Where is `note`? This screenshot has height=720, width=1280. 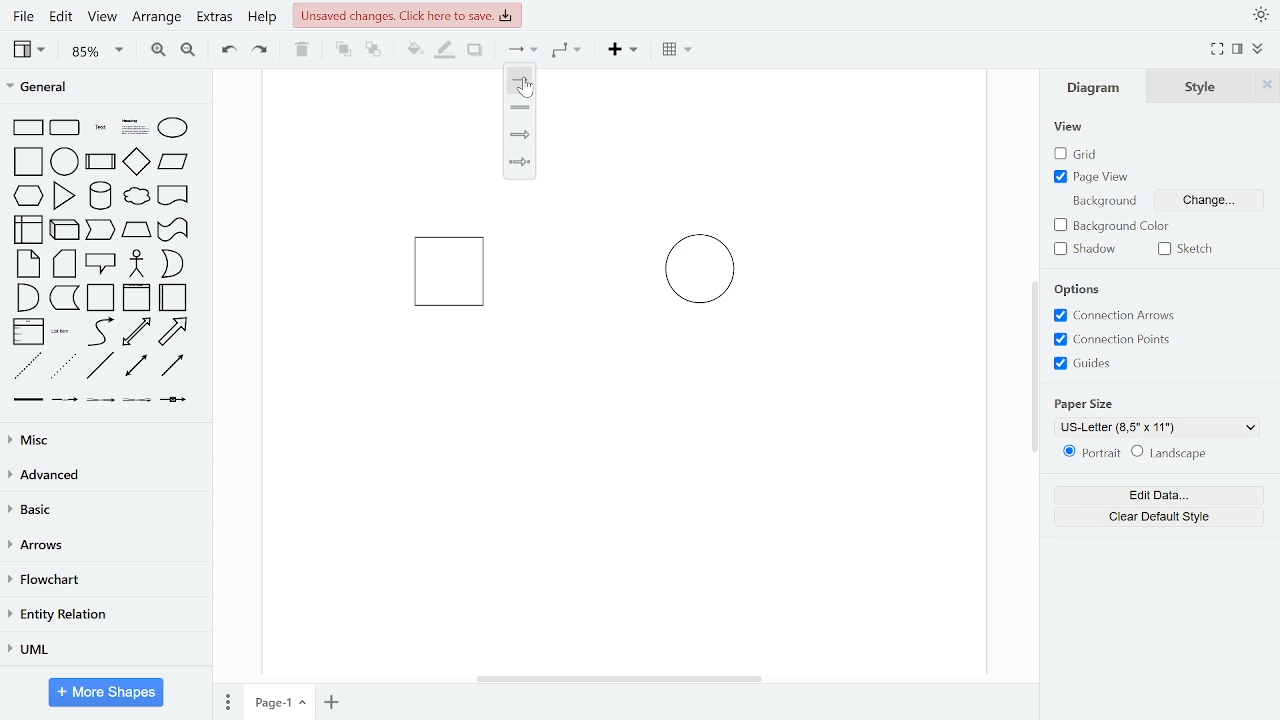
note is located at coordinates (30, 263).